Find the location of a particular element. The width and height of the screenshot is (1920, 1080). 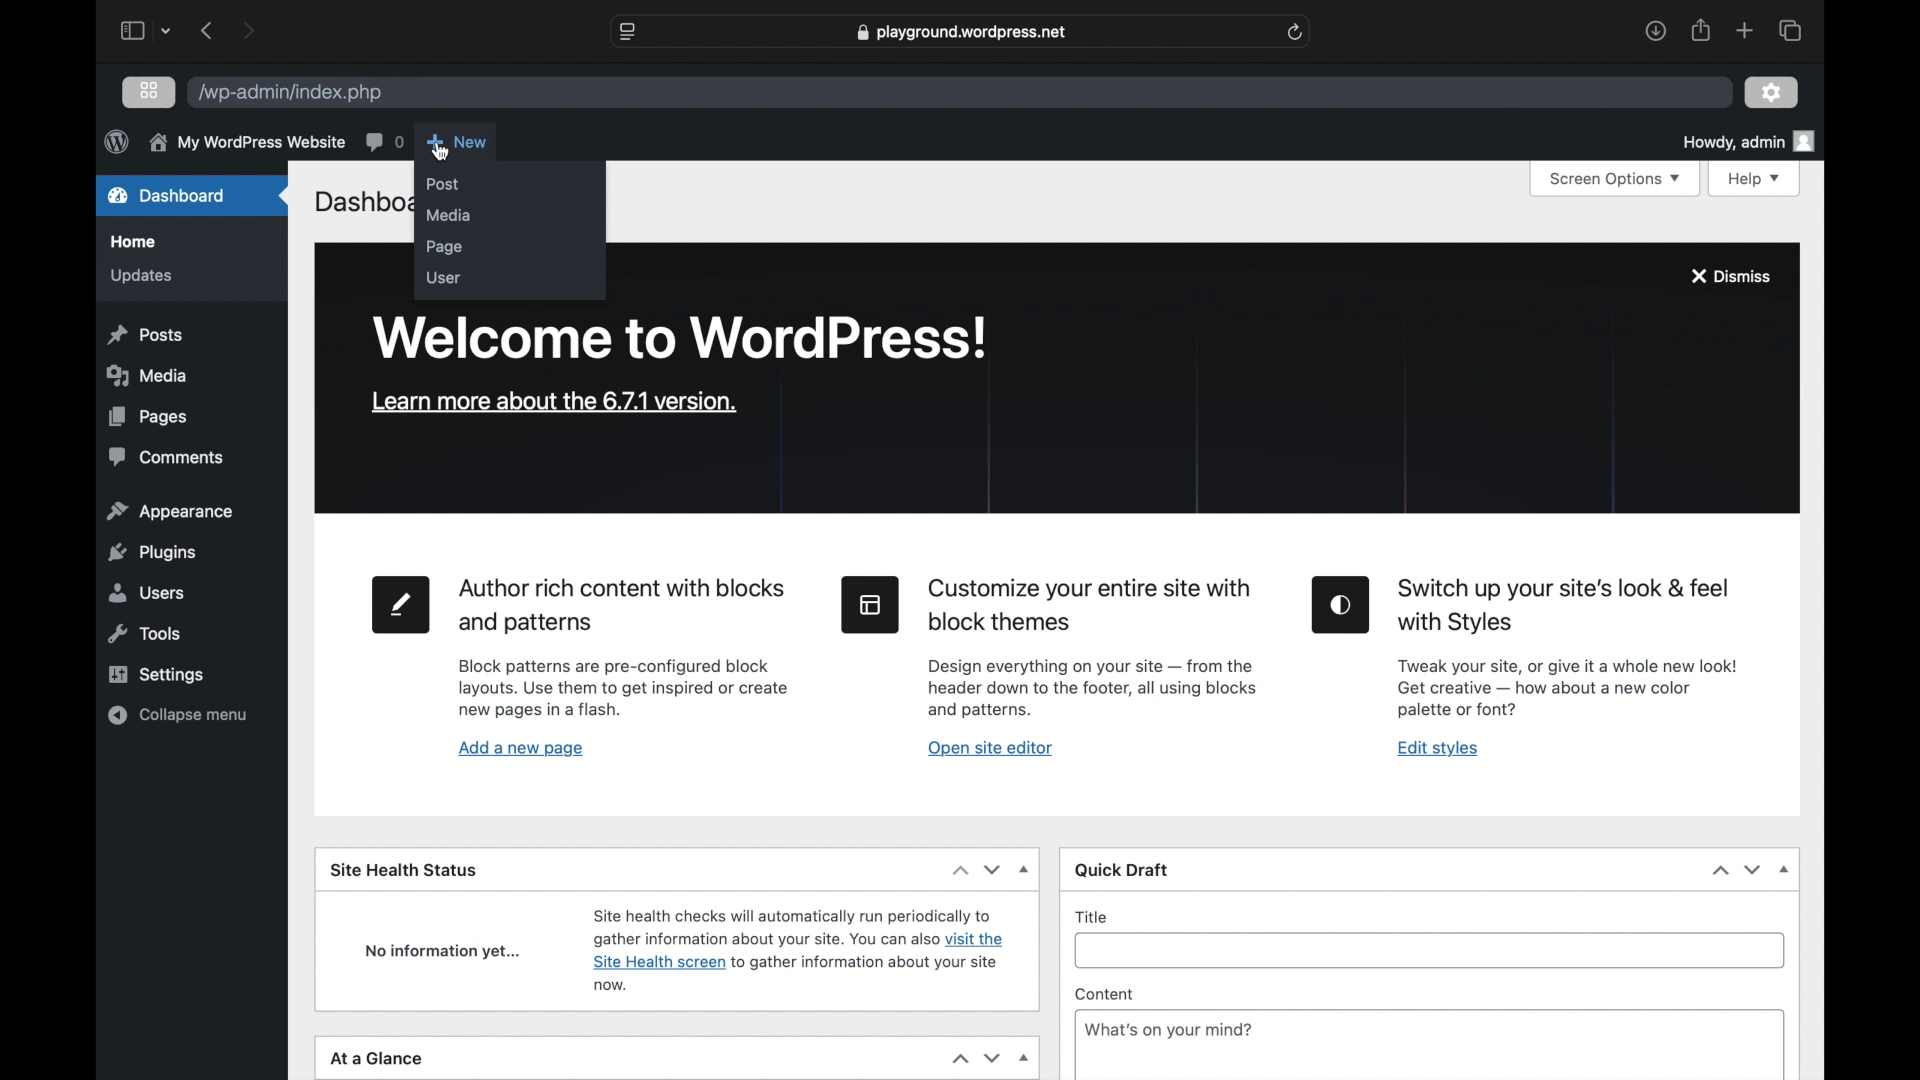

downloads is located at coordinates (1656, 30).